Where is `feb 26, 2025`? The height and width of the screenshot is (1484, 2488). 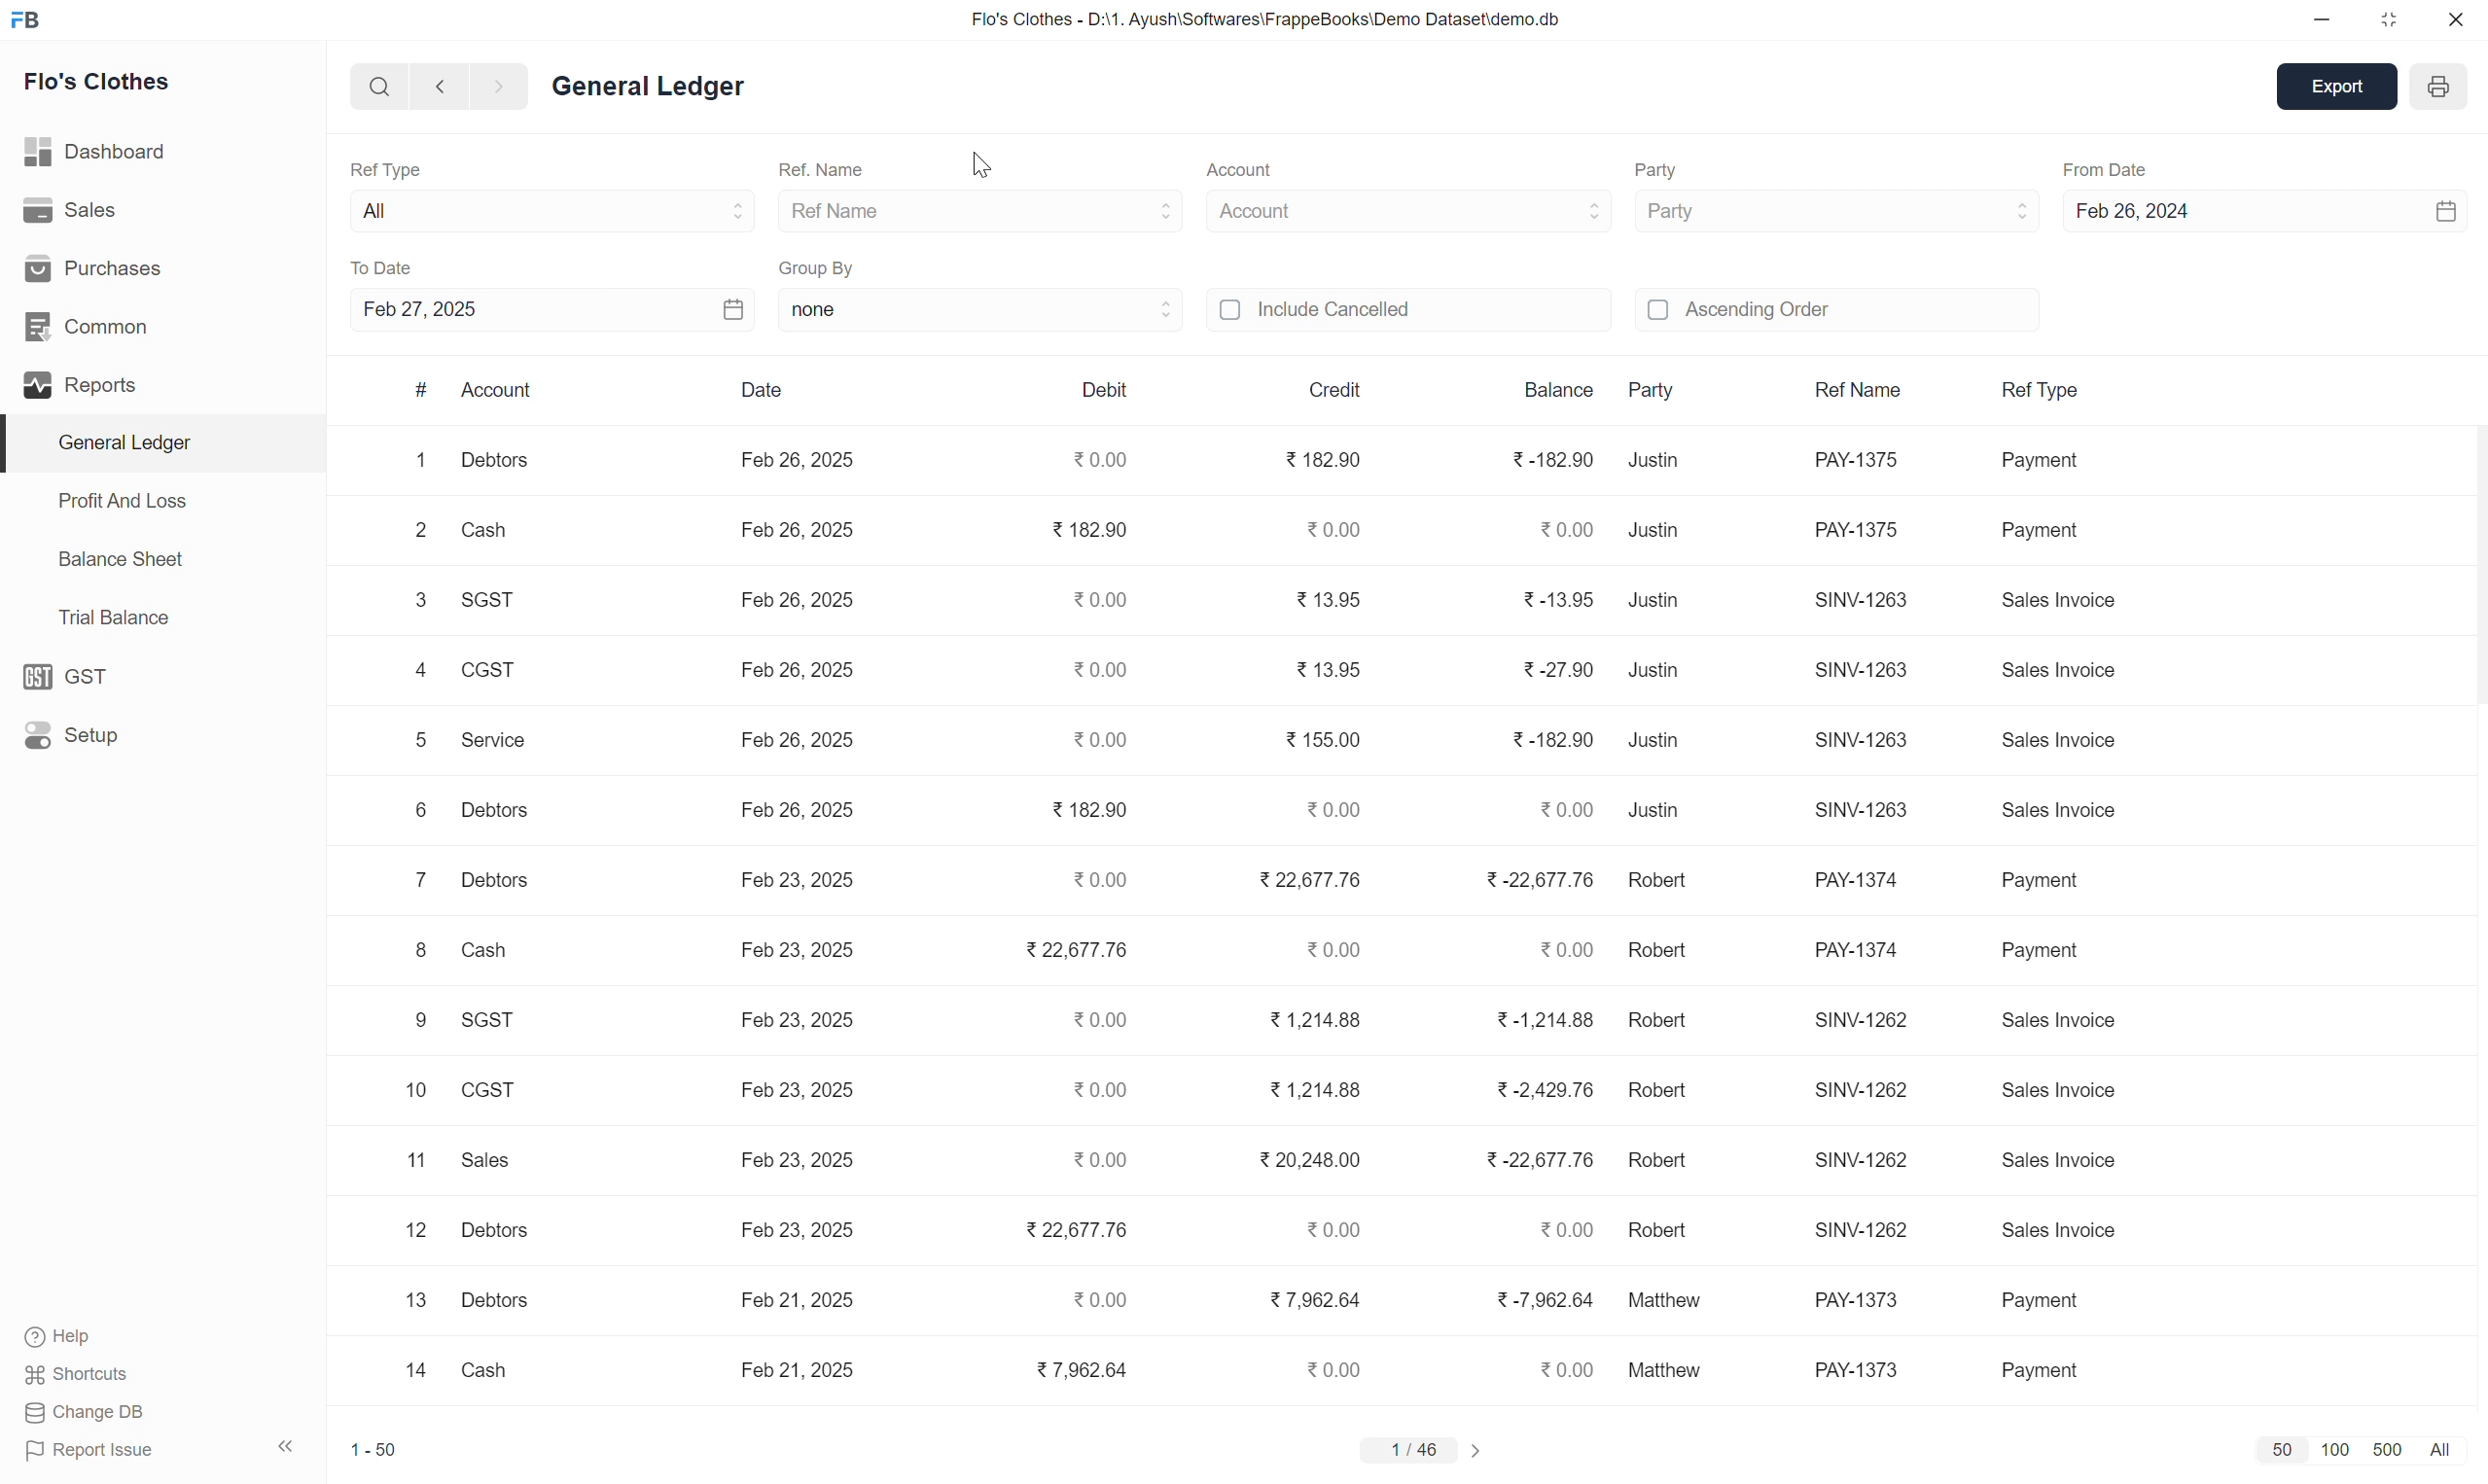
feb 26, 2025 is located at coordinates (798, 530).